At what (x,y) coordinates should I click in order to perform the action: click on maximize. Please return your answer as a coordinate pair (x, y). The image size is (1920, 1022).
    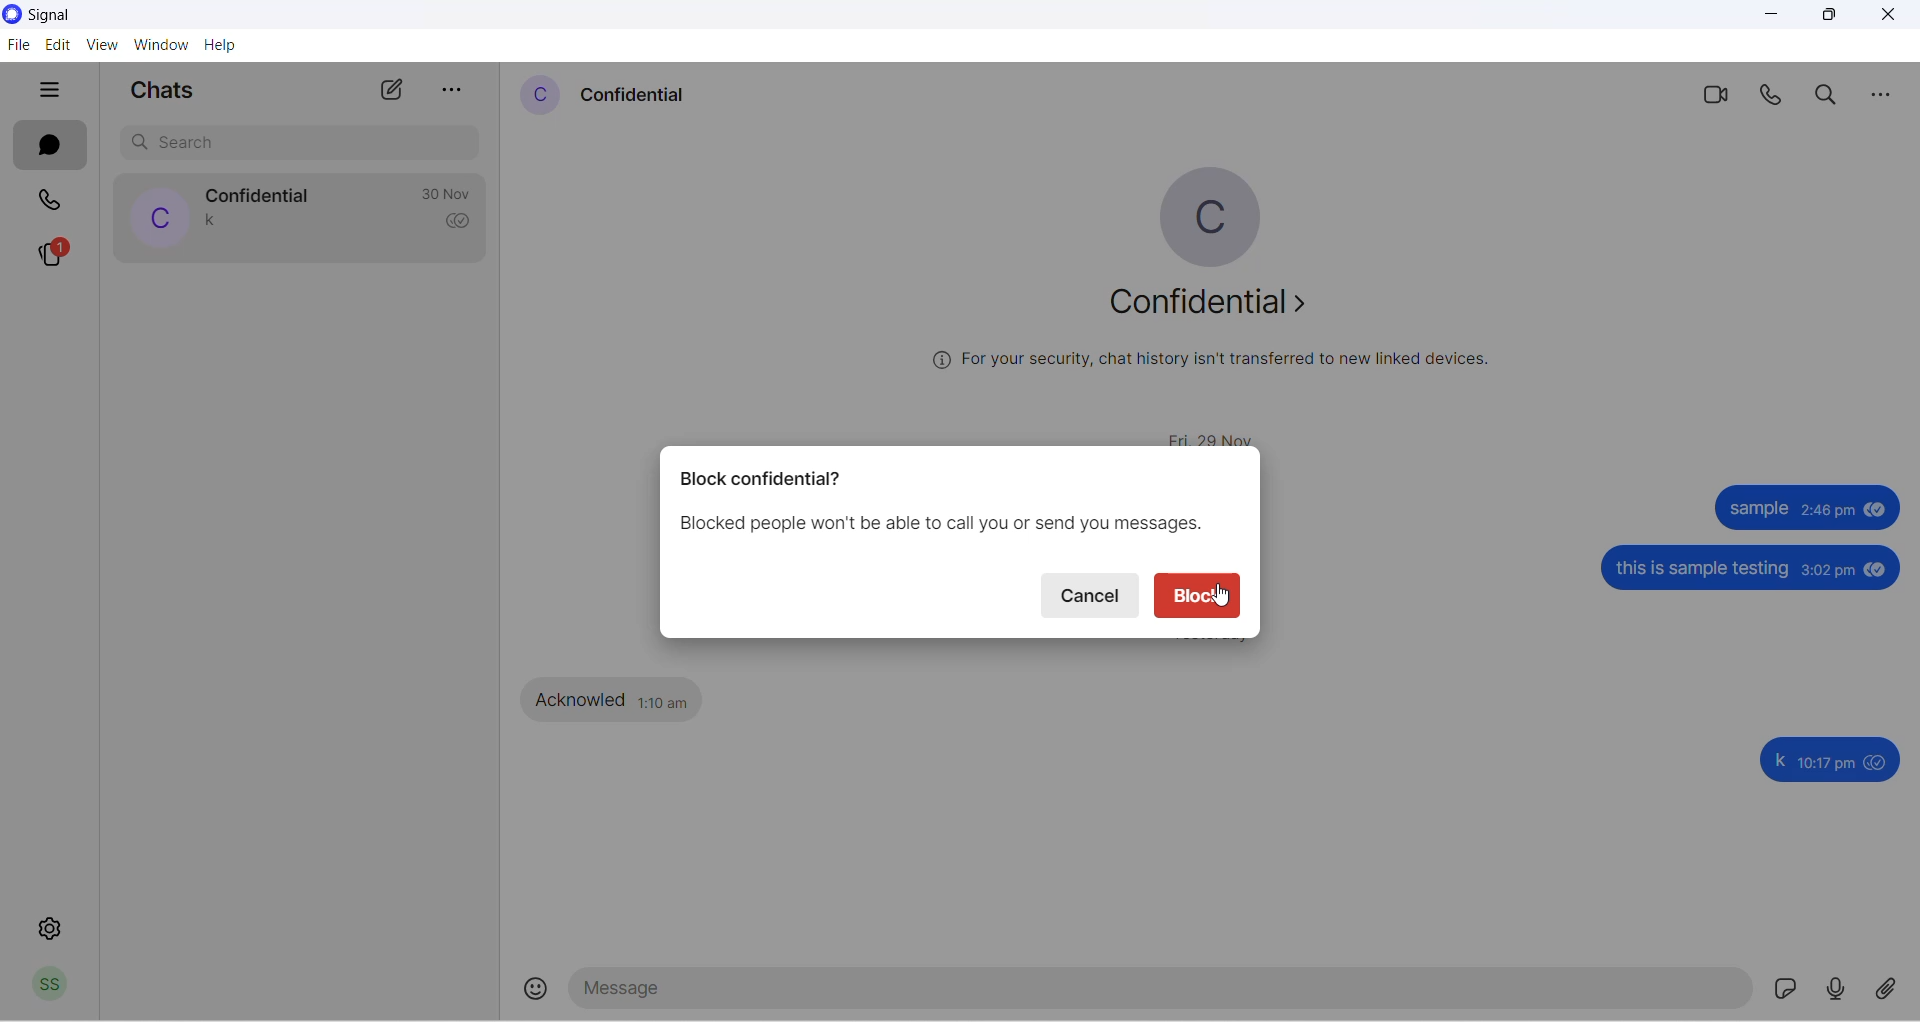
    Looking at the image, I should click on (1829, 18).